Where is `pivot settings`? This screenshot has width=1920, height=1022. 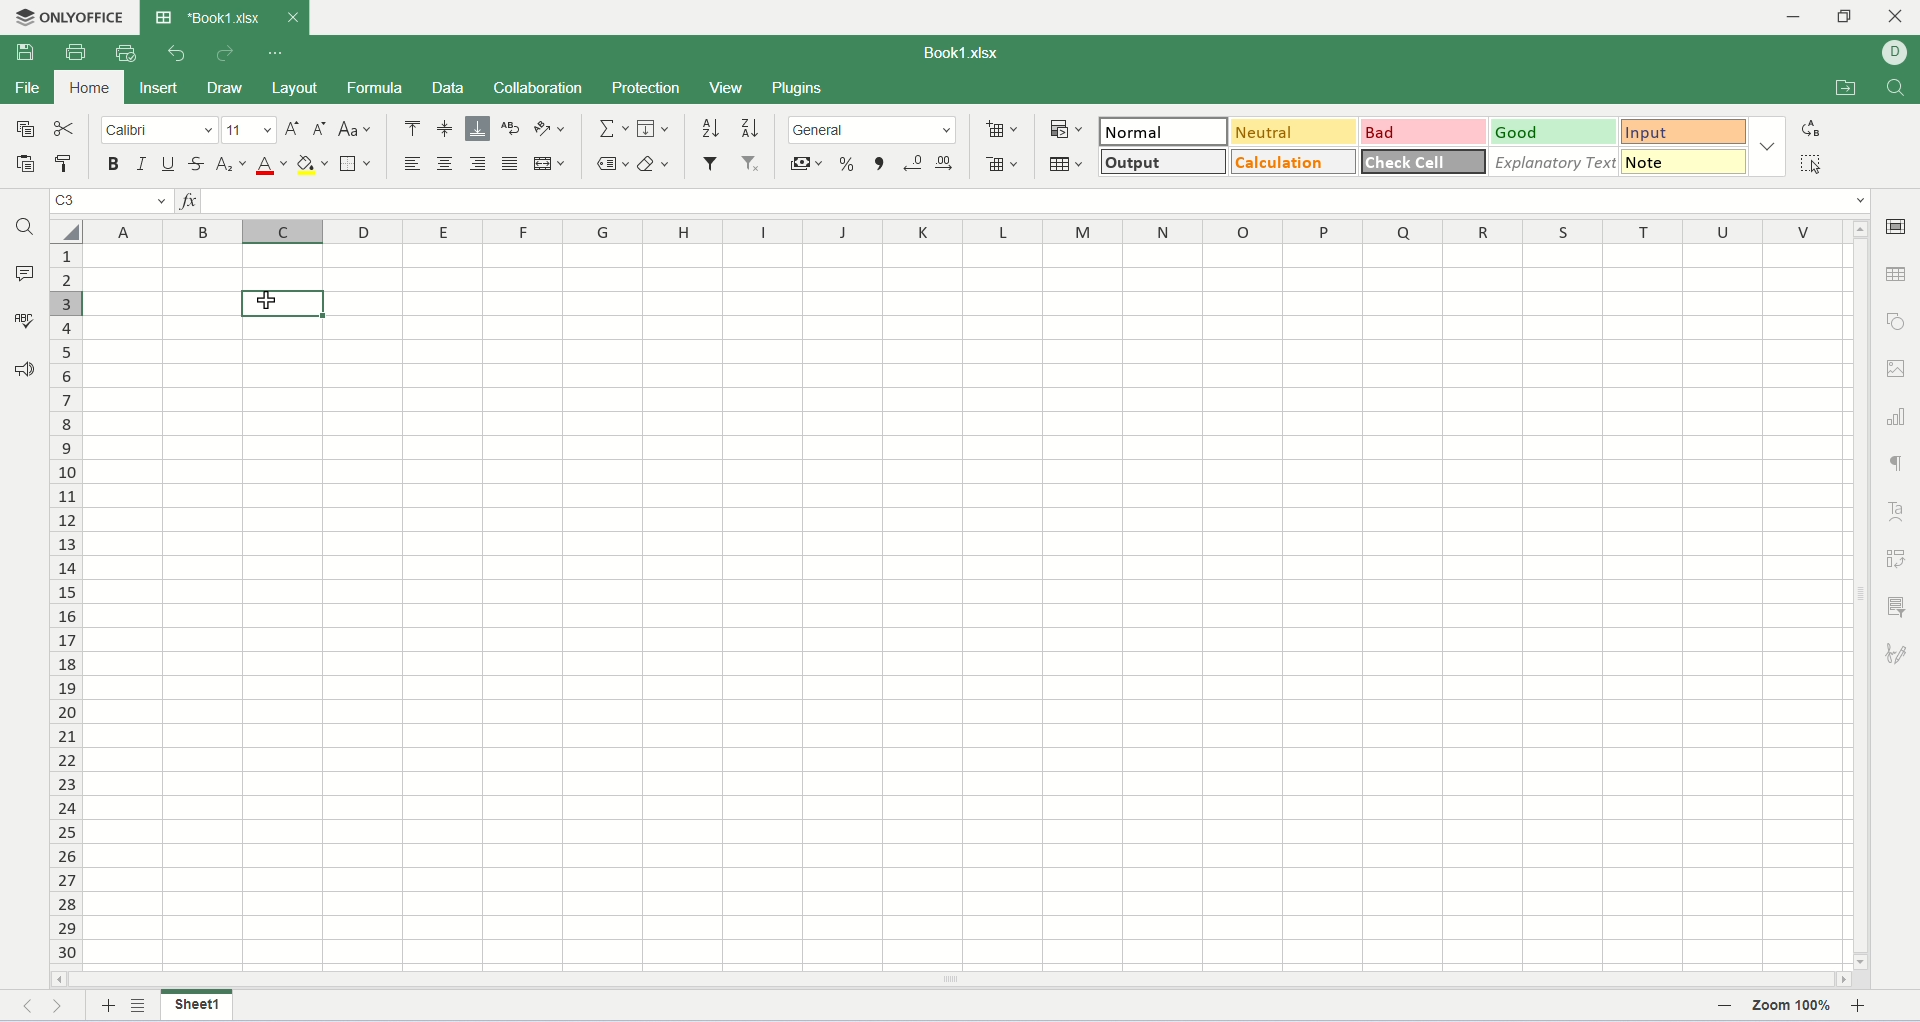 pivot settings is located at coordinates (1900, 555).